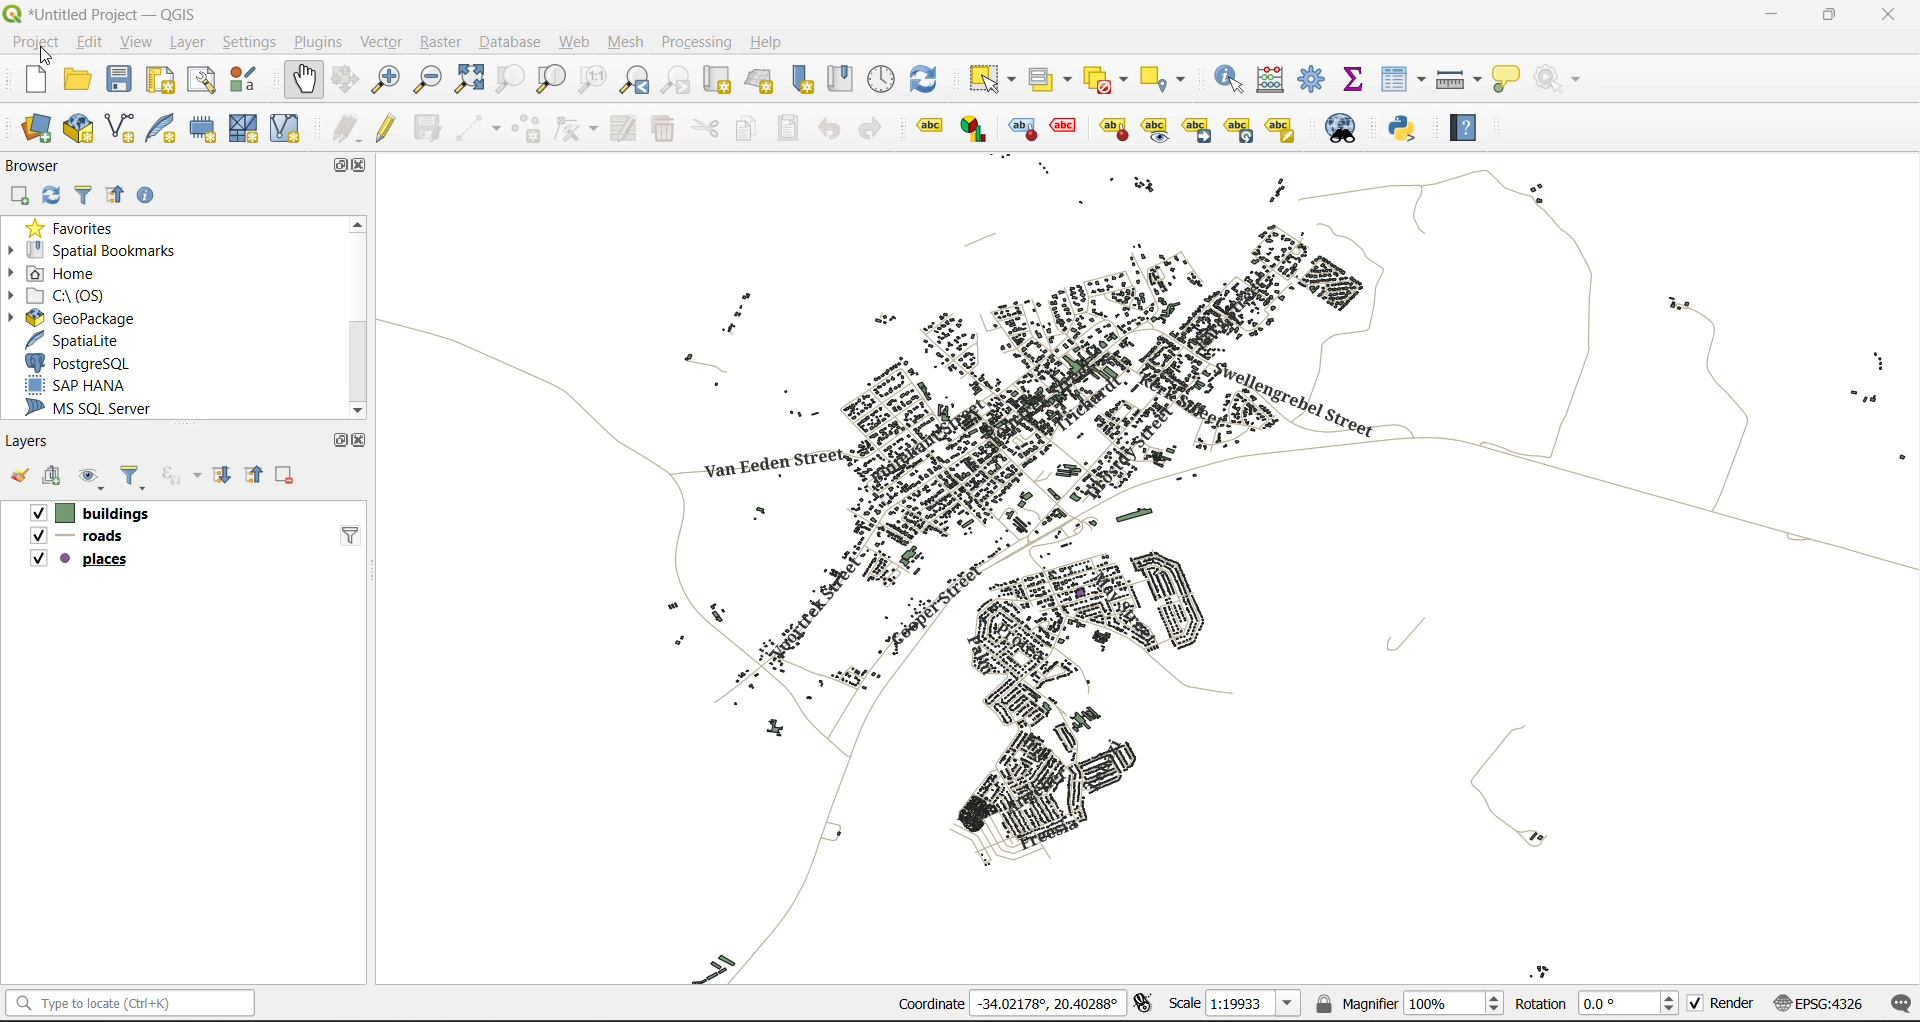 The width and height of the screenshot is (1920, 1022). I want to click on zoom native, so click(593, 80).